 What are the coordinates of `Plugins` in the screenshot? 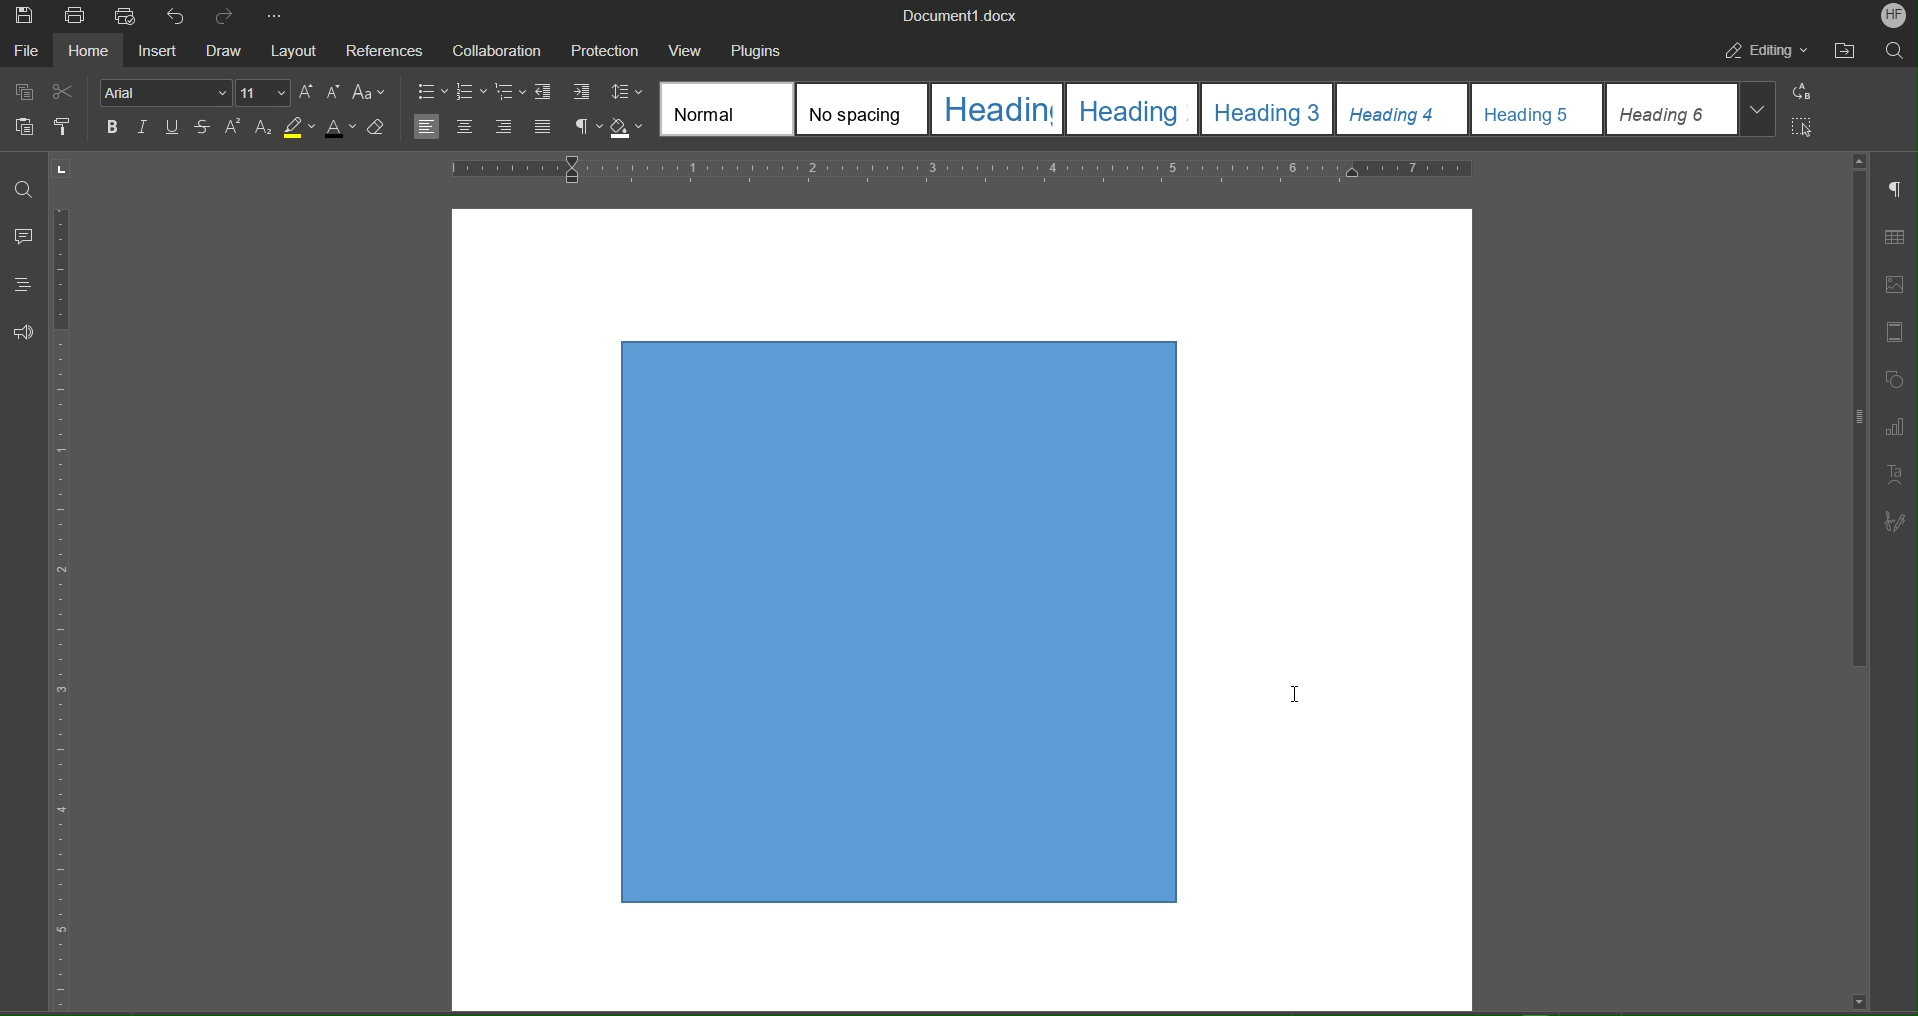 It's located at (765, 50).